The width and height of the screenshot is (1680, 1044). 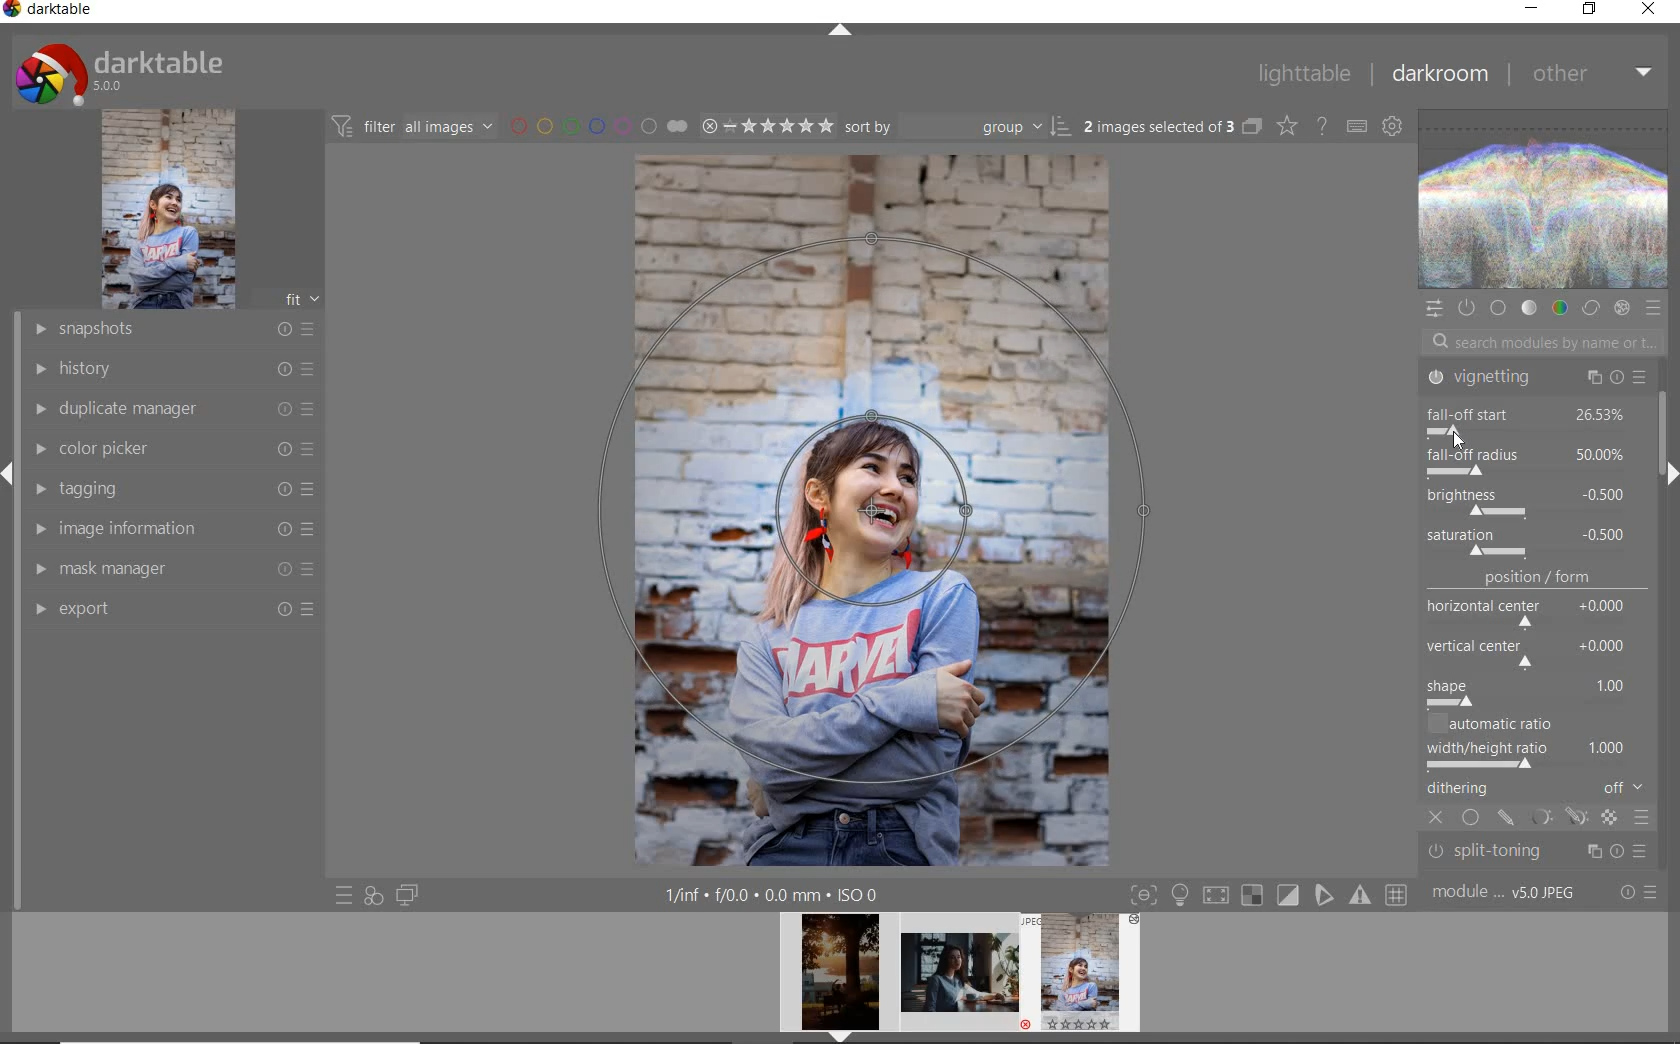 I want to click on LIGHTTABLE, so click(x=1303, y=73).